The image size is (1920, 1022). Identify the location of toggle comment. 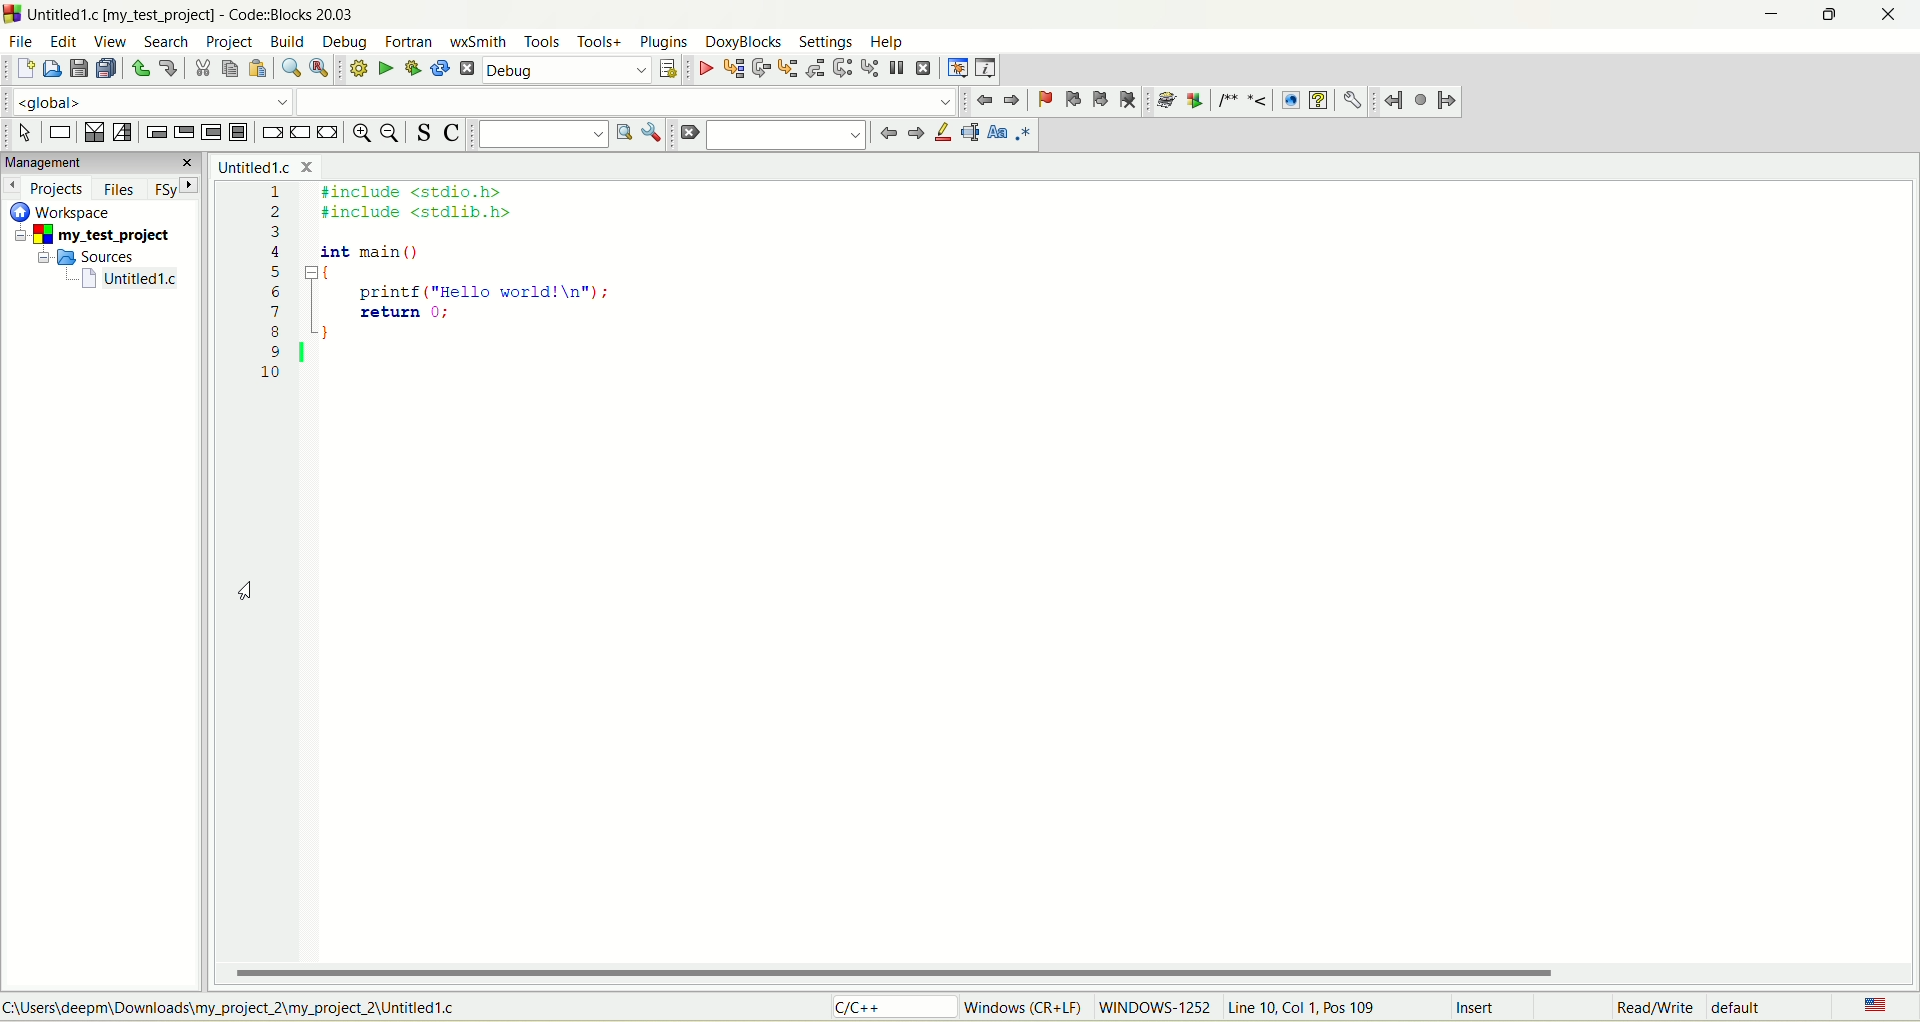
(453, 133).